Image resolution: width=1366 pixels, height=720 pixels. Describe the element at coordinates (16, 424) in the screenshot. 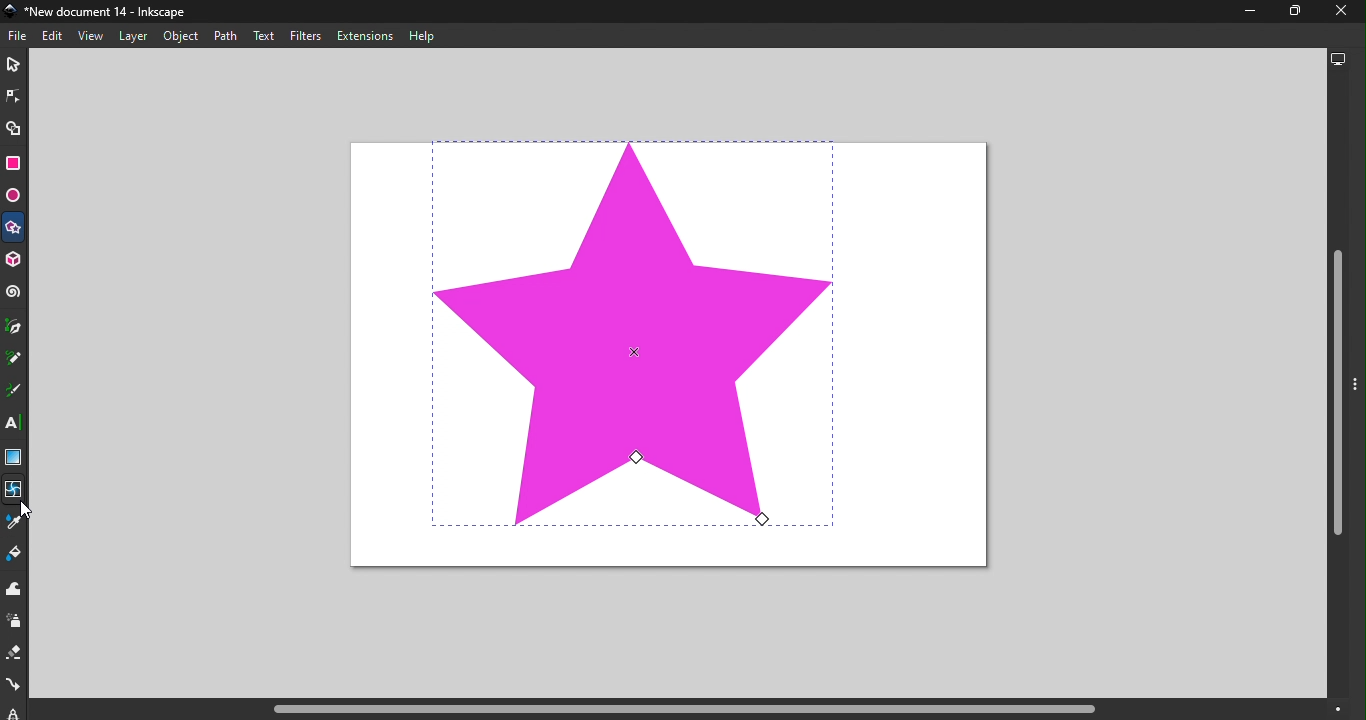

I see `Text tool` at that location.